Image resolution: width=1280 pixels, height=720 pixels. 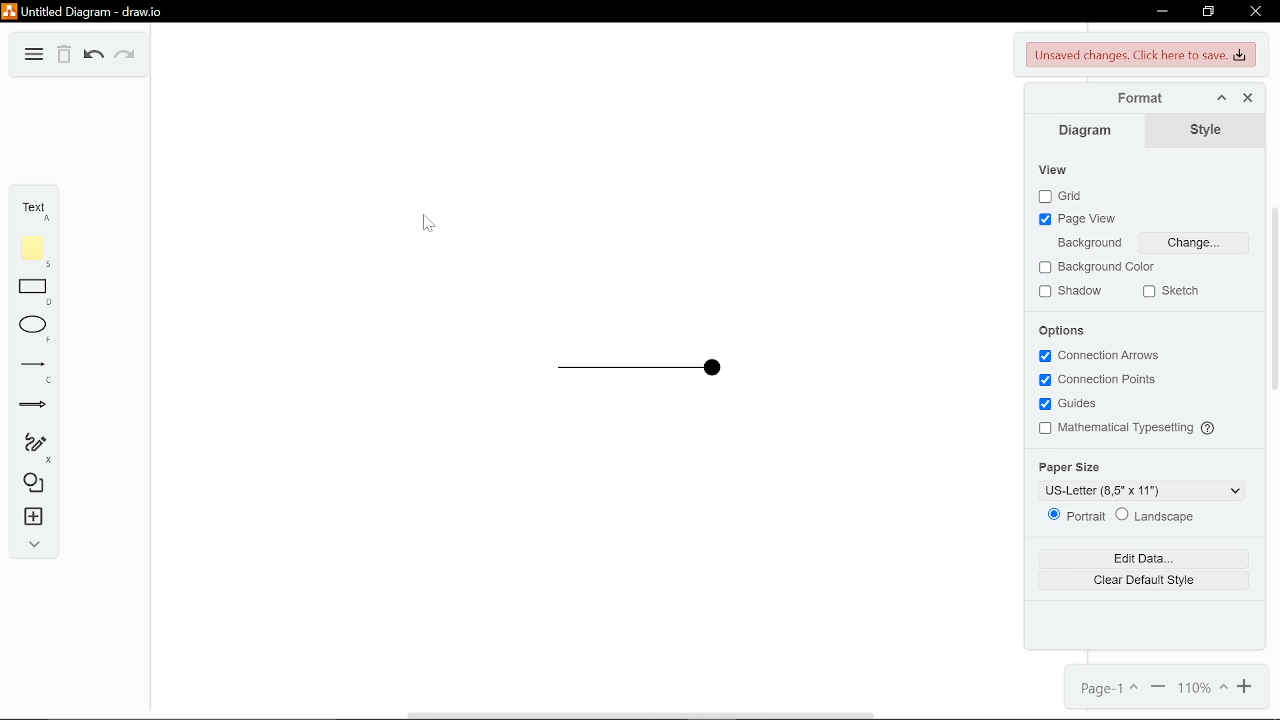 What do you see at coordinates (1163, 516) in the screenshot?
I see `Landscape` at bounding box center [1163, 516].